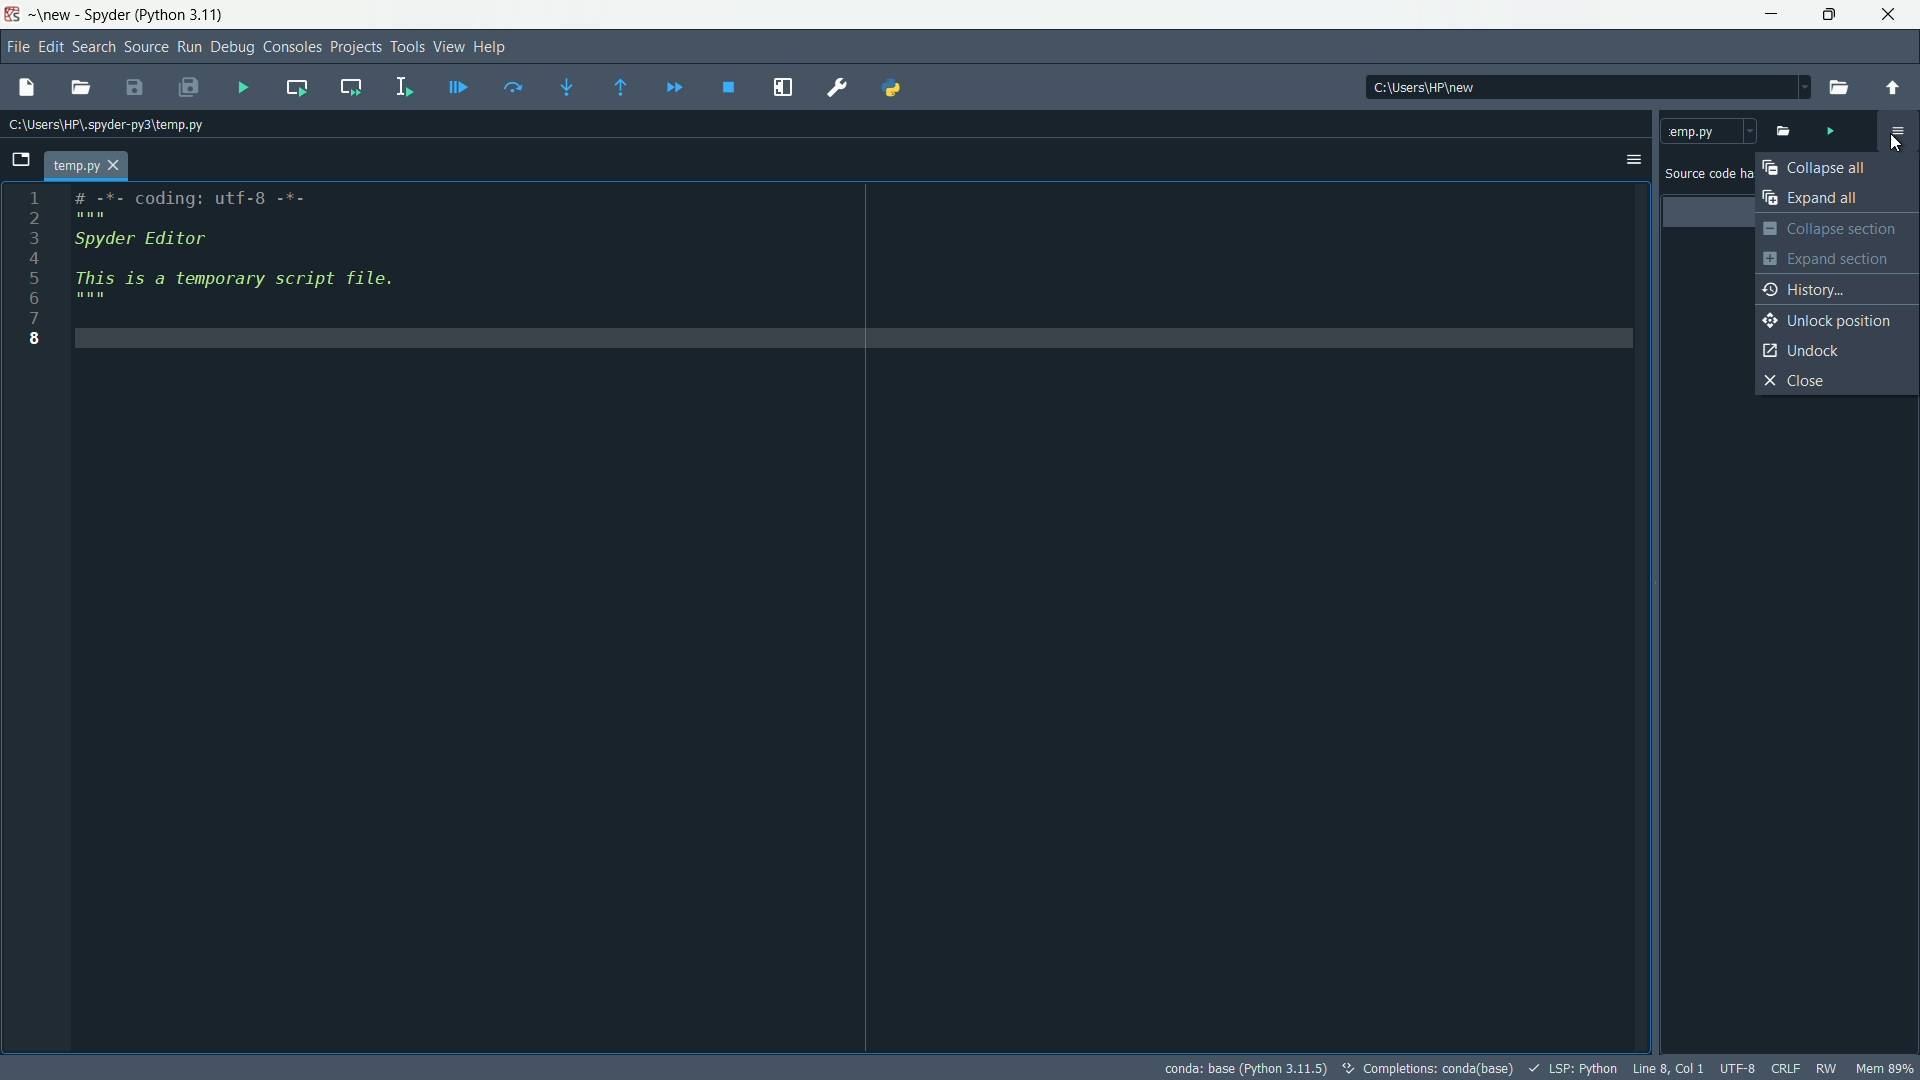  Describe the element at coordinates (20, 160) in the screenshot. I see `browse tabs` at that location.